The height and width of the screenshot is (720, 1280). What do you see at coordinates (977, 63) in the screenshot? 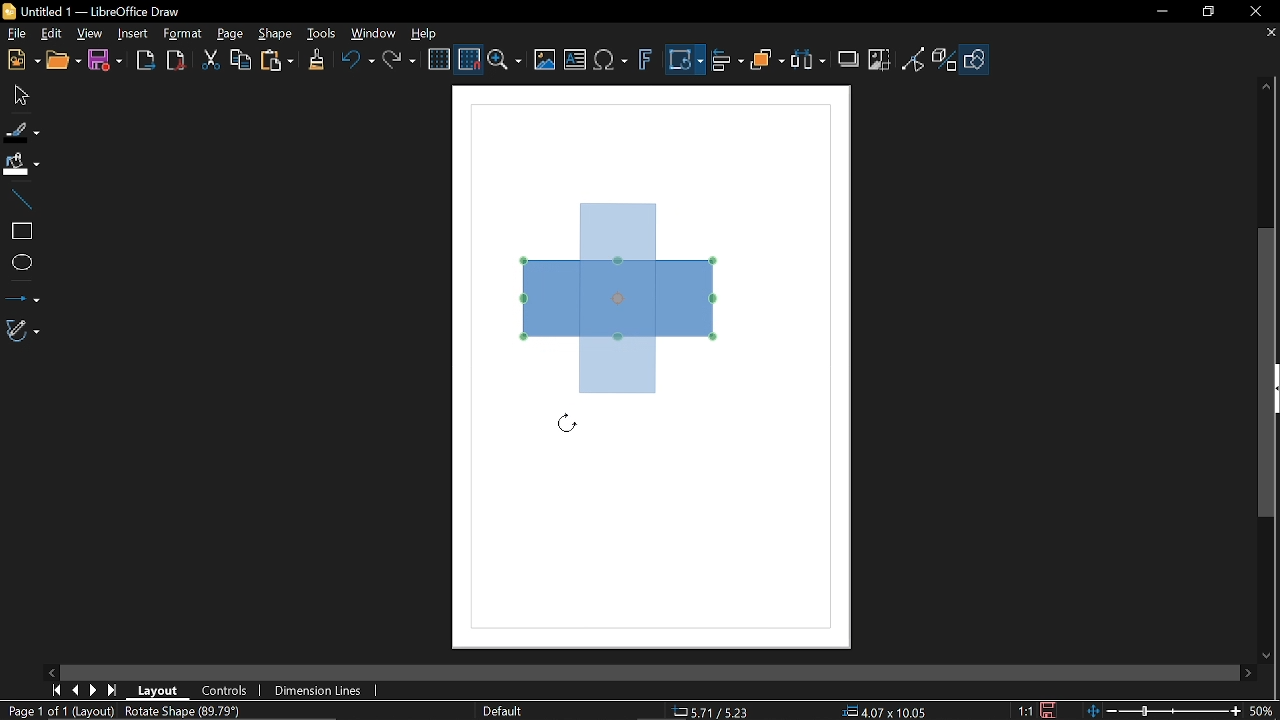
I see `Shape` at bounding box center [977, 63].